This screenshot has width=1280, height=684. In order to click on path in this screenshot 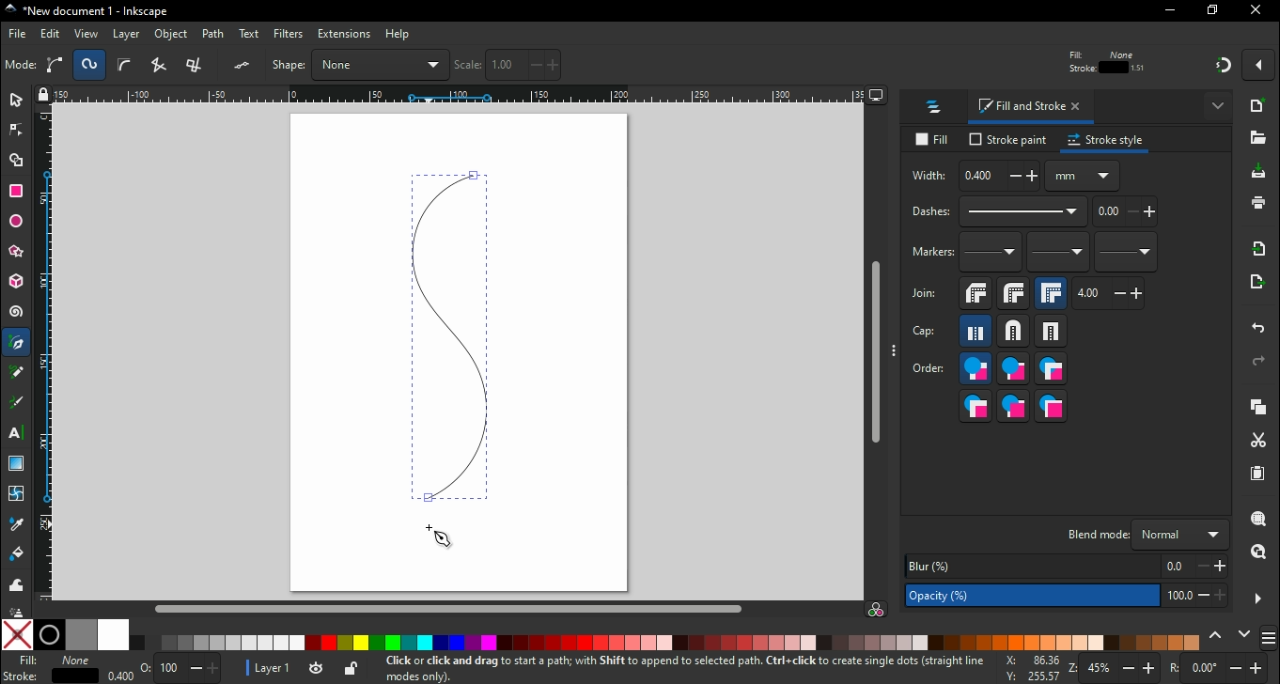, I will do `click(216, 34)`.